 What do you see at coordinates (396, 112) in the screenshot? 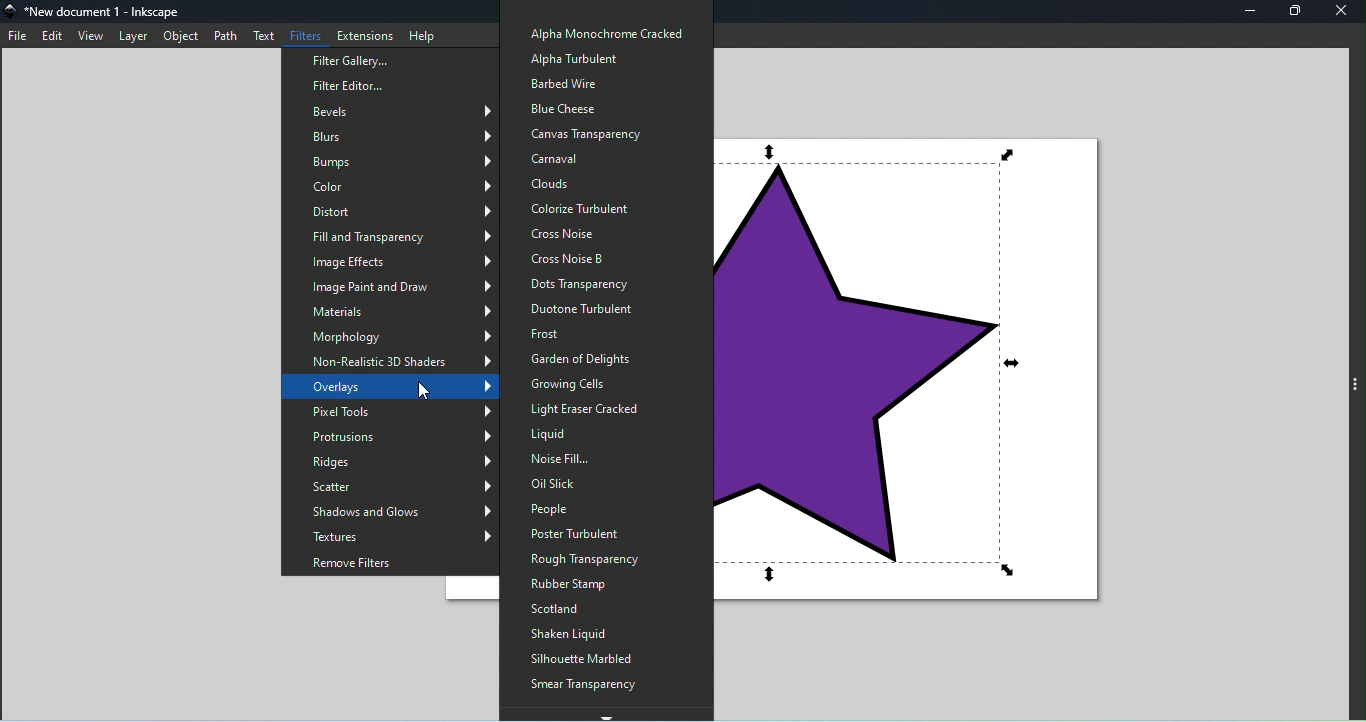
I see `Bevels` at bounding box center [396, 112].